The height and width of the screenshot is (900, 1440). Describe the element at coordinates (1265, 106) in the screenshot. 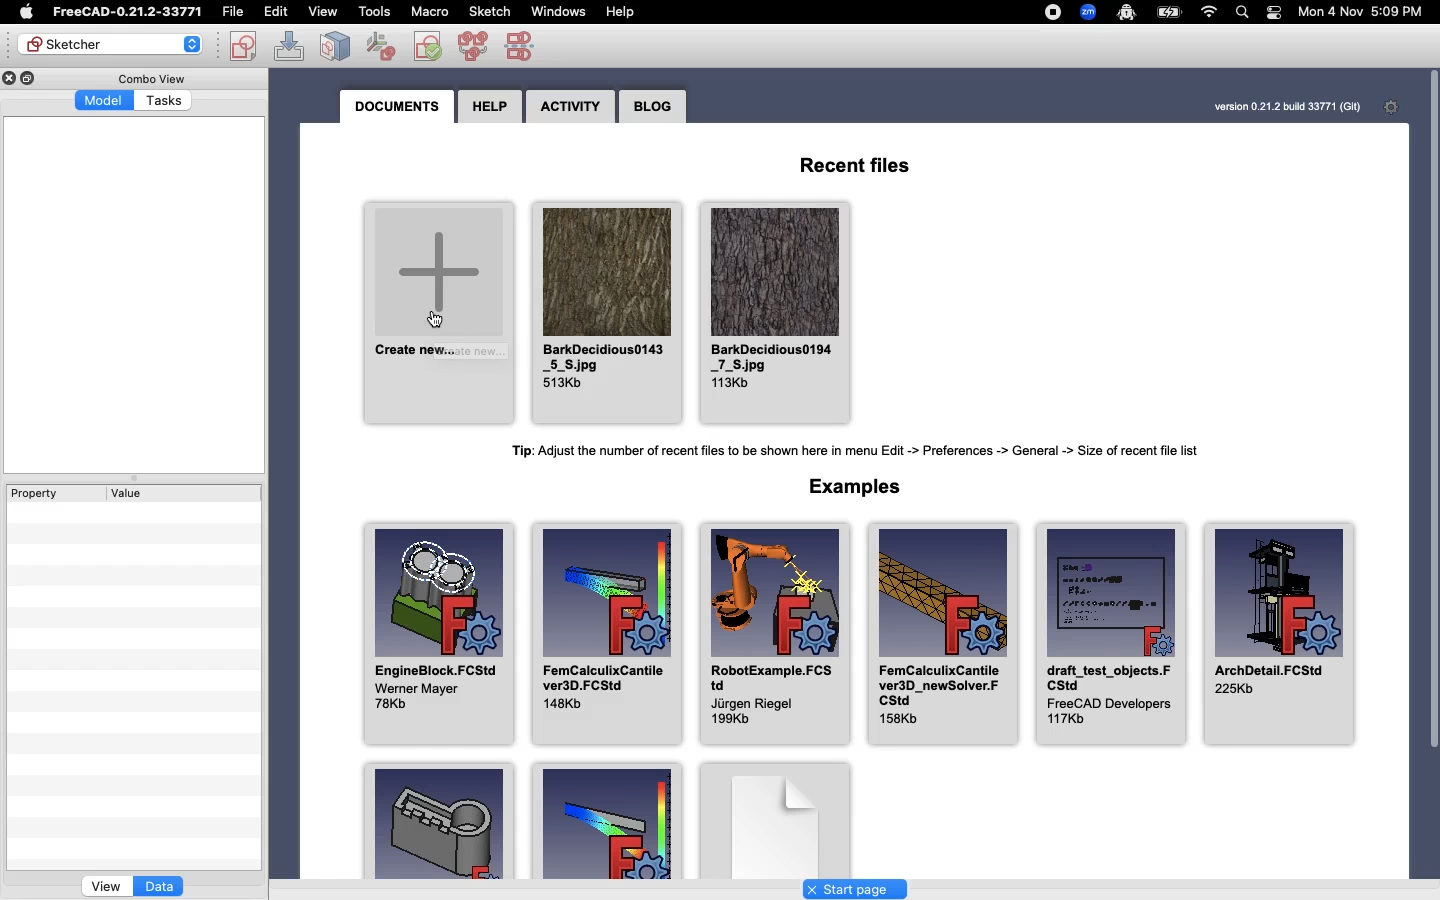

I see `version 0.21.2 build 33771 (Git)` at that location.